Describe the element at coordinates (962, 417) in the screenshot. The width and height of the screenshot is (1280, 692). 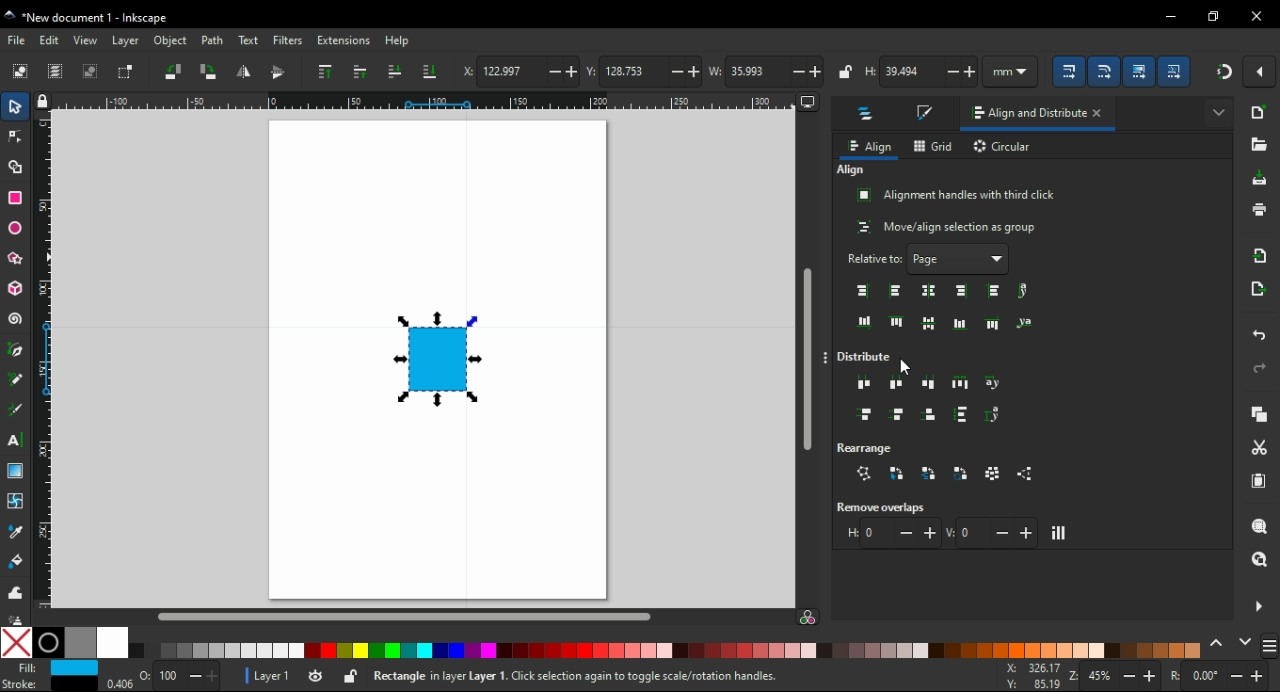
I see `distribute vertically with even vertical gaps` at that location.